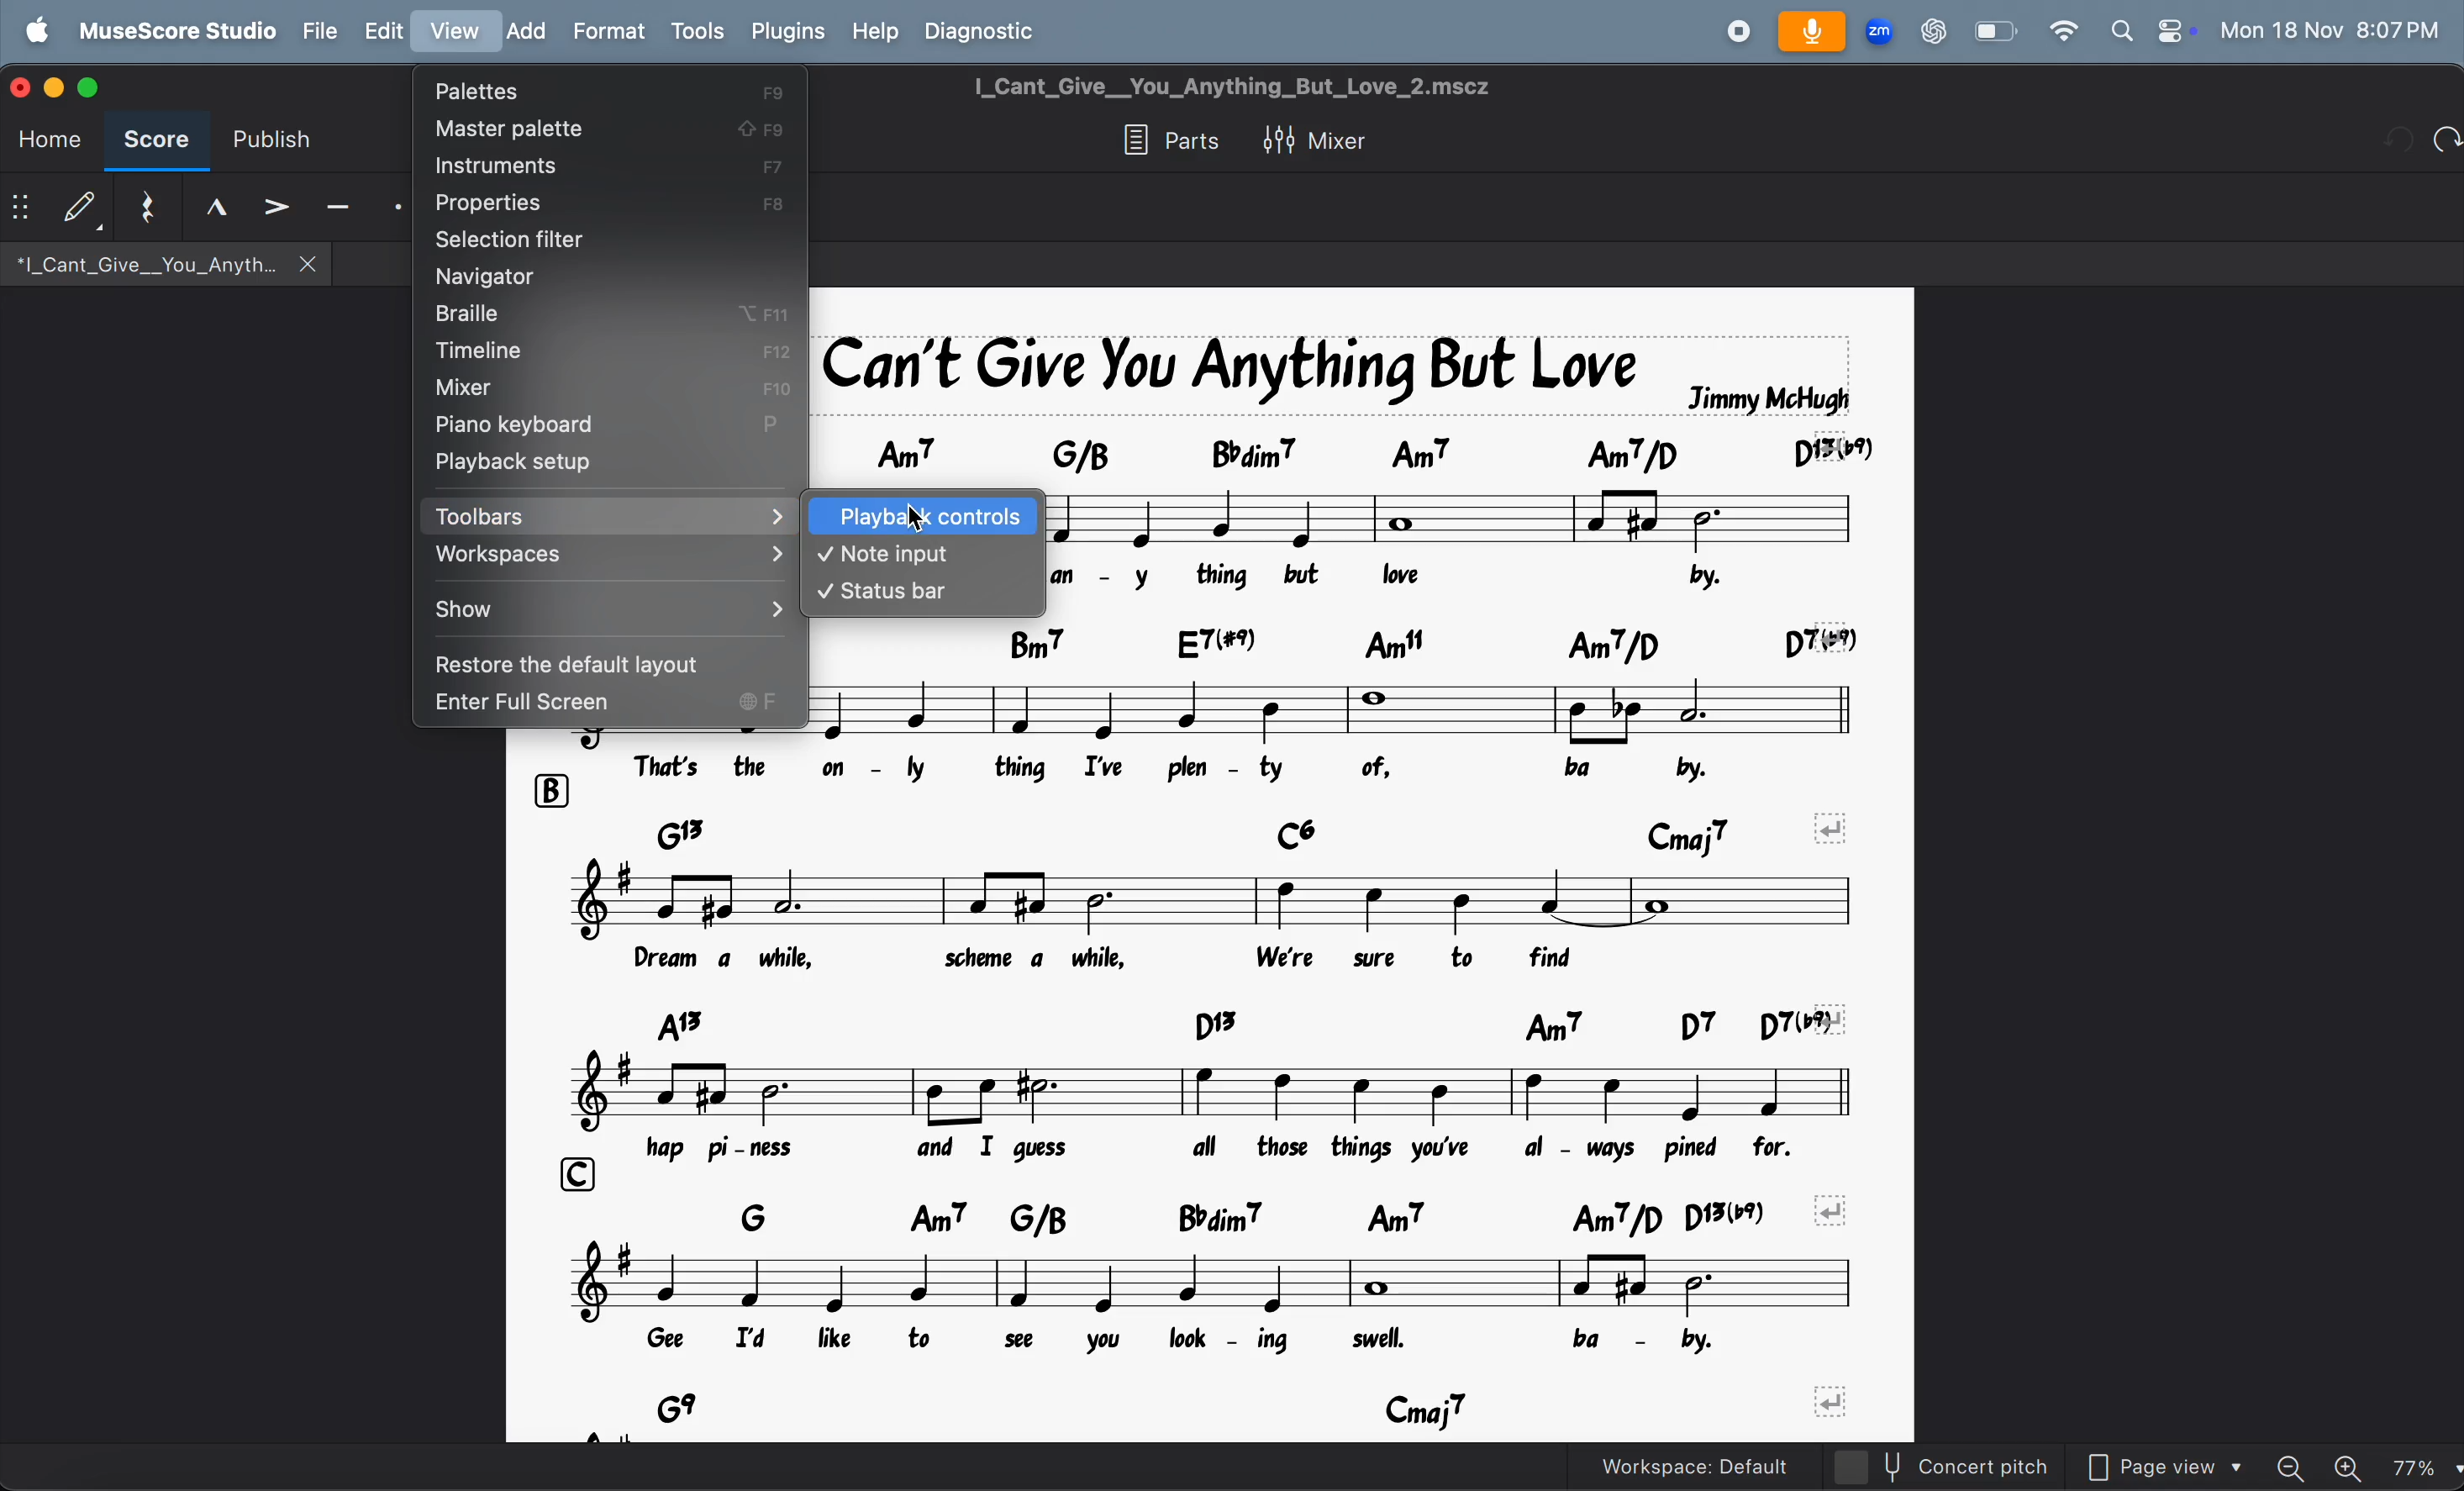  What do you see at coordinates (612, 513) in the screenshot?
I see `toolbars` at bounding box center [612, 513].